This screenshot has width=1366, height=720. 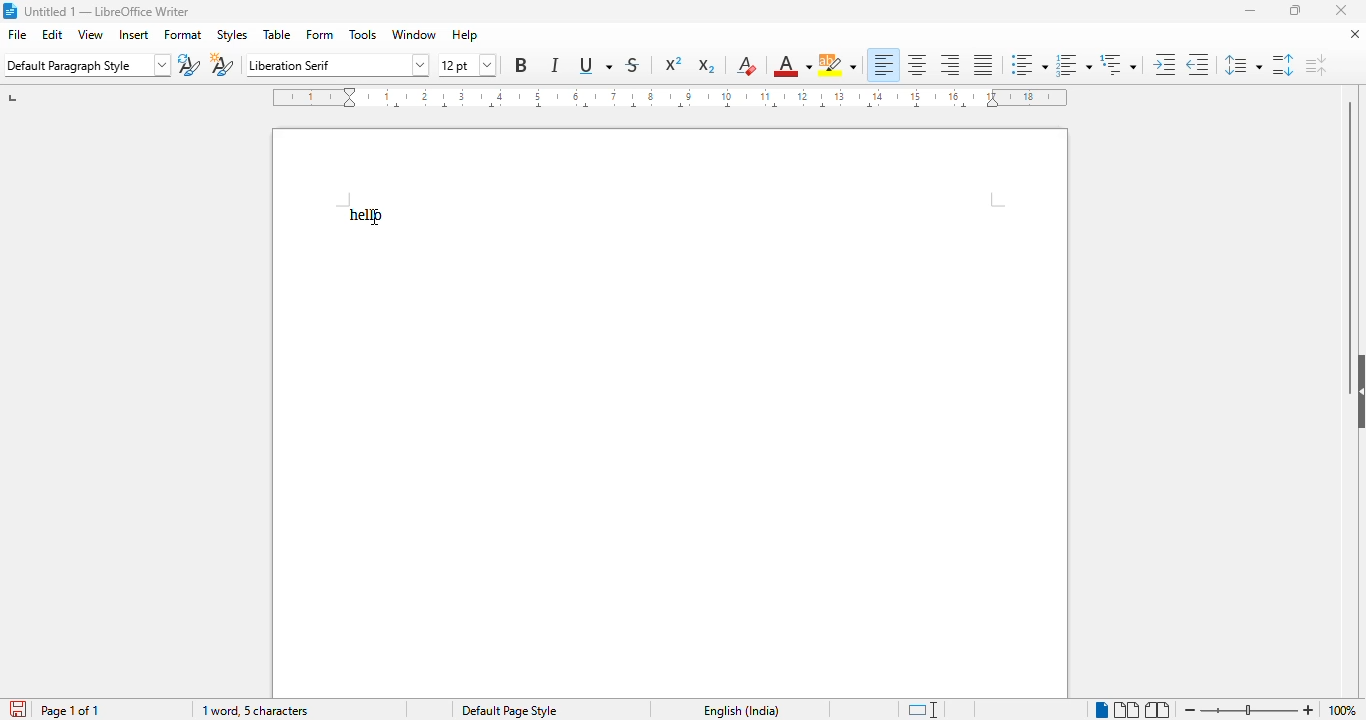 I want to click on italic, so click(x=555, y=65).